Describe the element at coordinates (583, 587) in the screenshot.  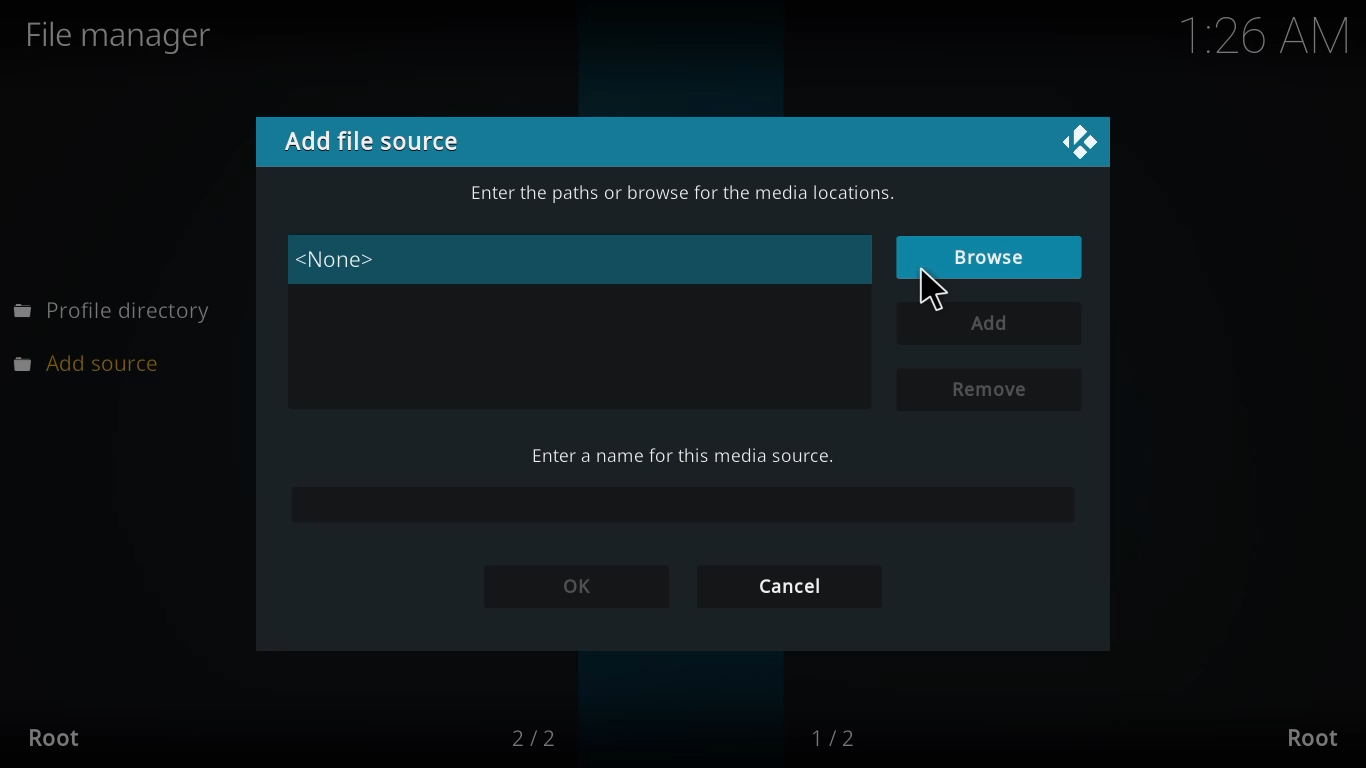
I see `ok` at that location.